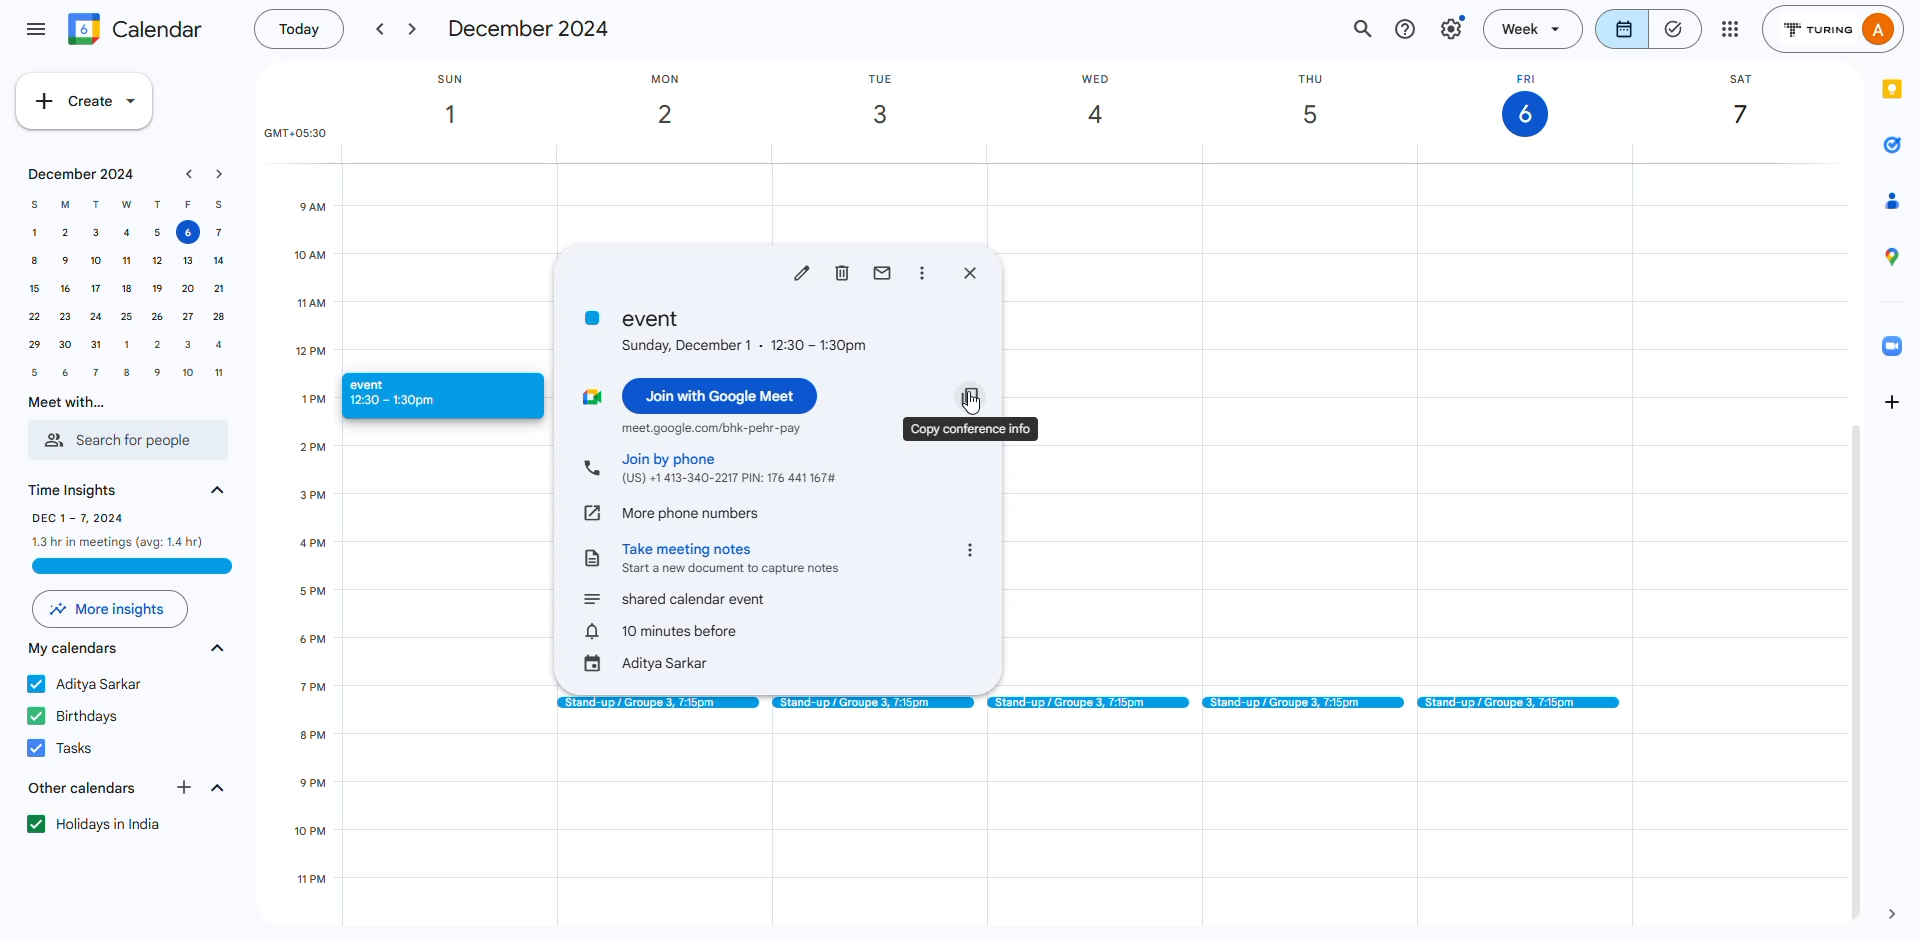  What do you see at coordinates (415, 30) in the screenshot?
I see `next` at bounding box center [415, 30].